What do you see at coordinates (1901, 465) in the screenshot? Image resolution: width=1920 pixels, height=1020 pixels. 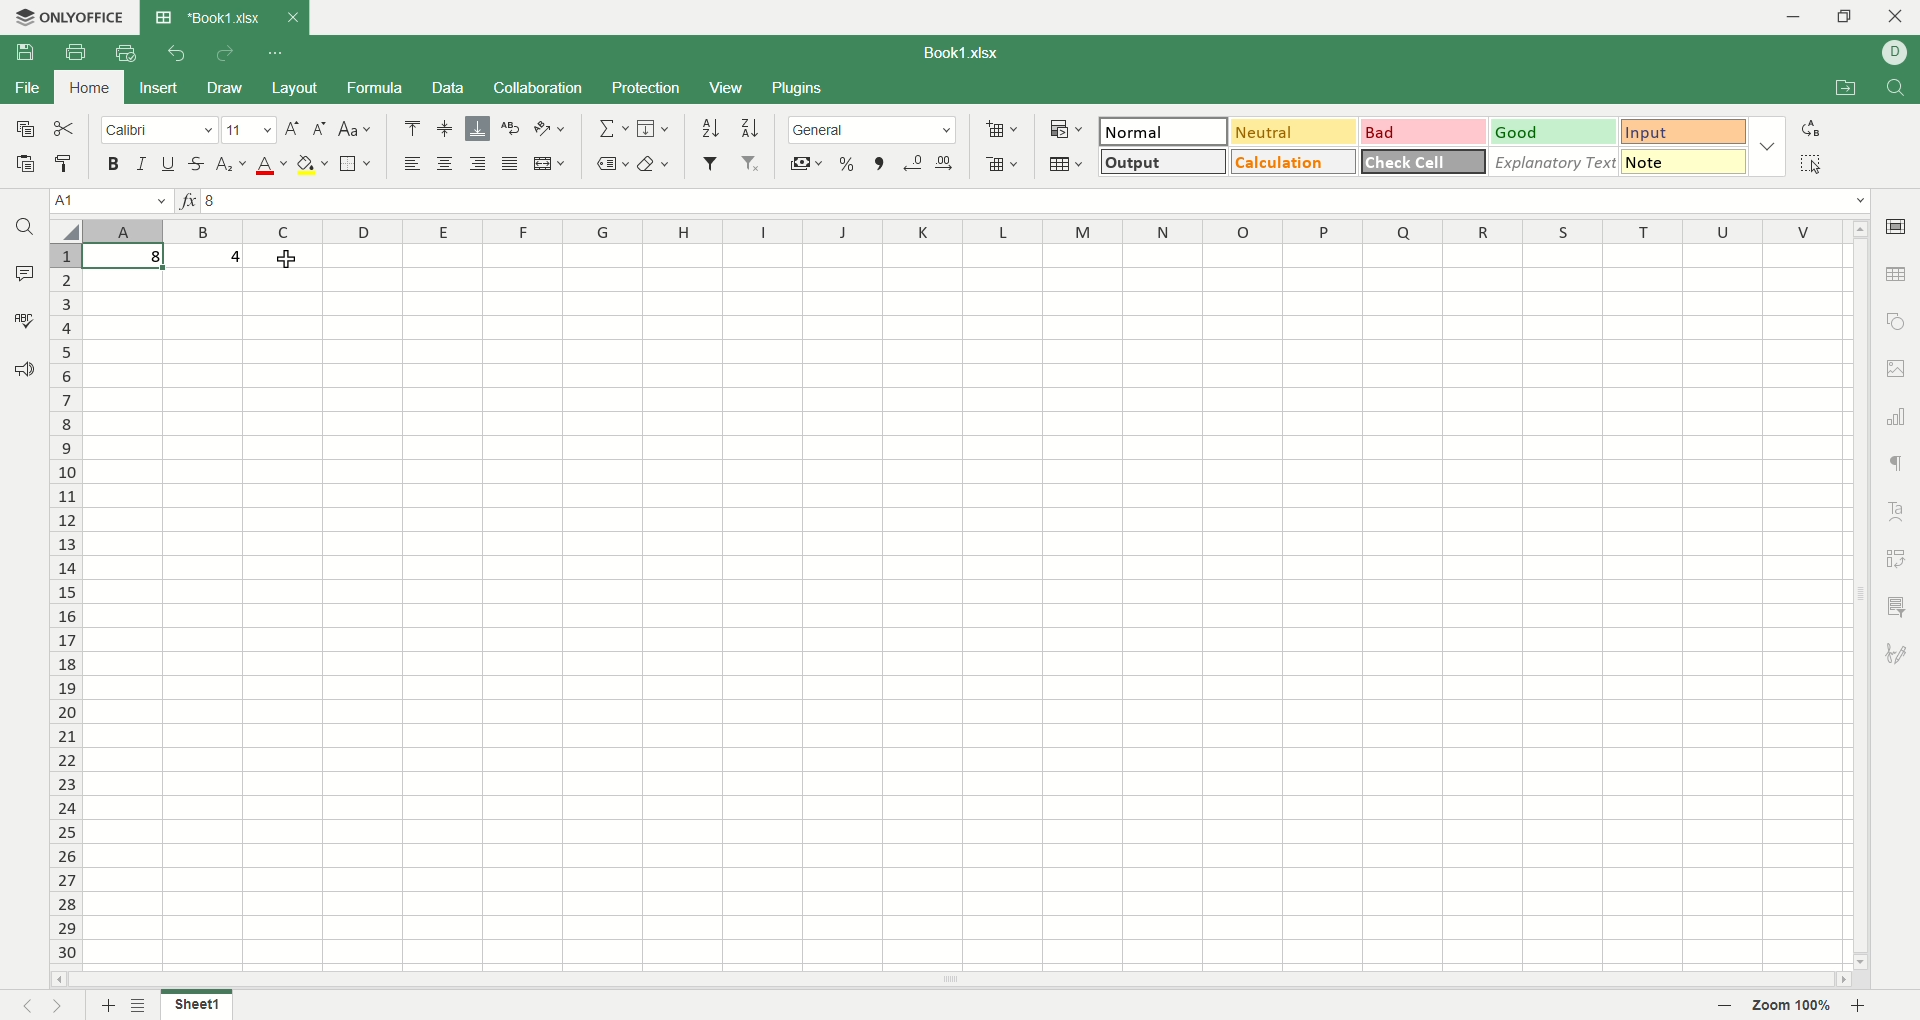 I see `paragraph settings` at bounding box center [1901, 465].